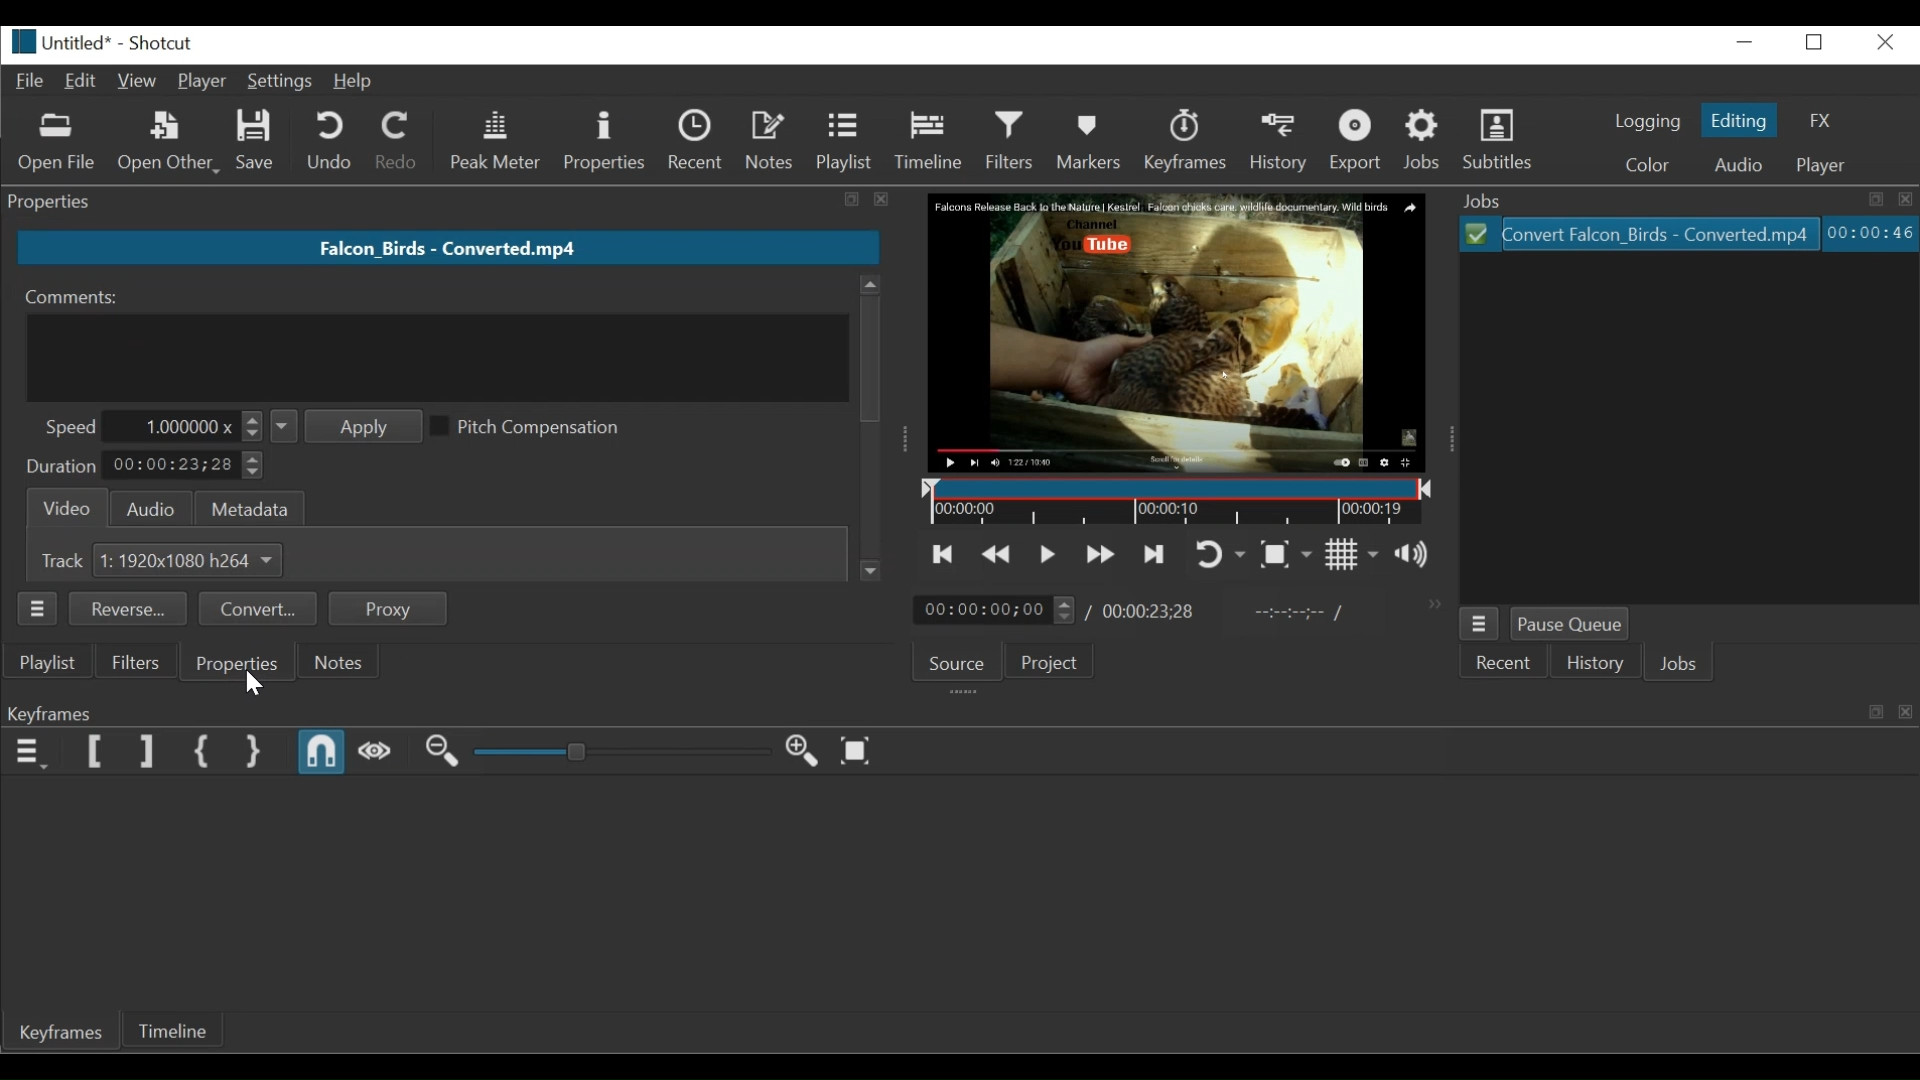 The height and width of the screenshot is (1080, 1920). I want to click on Subtitles, so click(1502, 142).